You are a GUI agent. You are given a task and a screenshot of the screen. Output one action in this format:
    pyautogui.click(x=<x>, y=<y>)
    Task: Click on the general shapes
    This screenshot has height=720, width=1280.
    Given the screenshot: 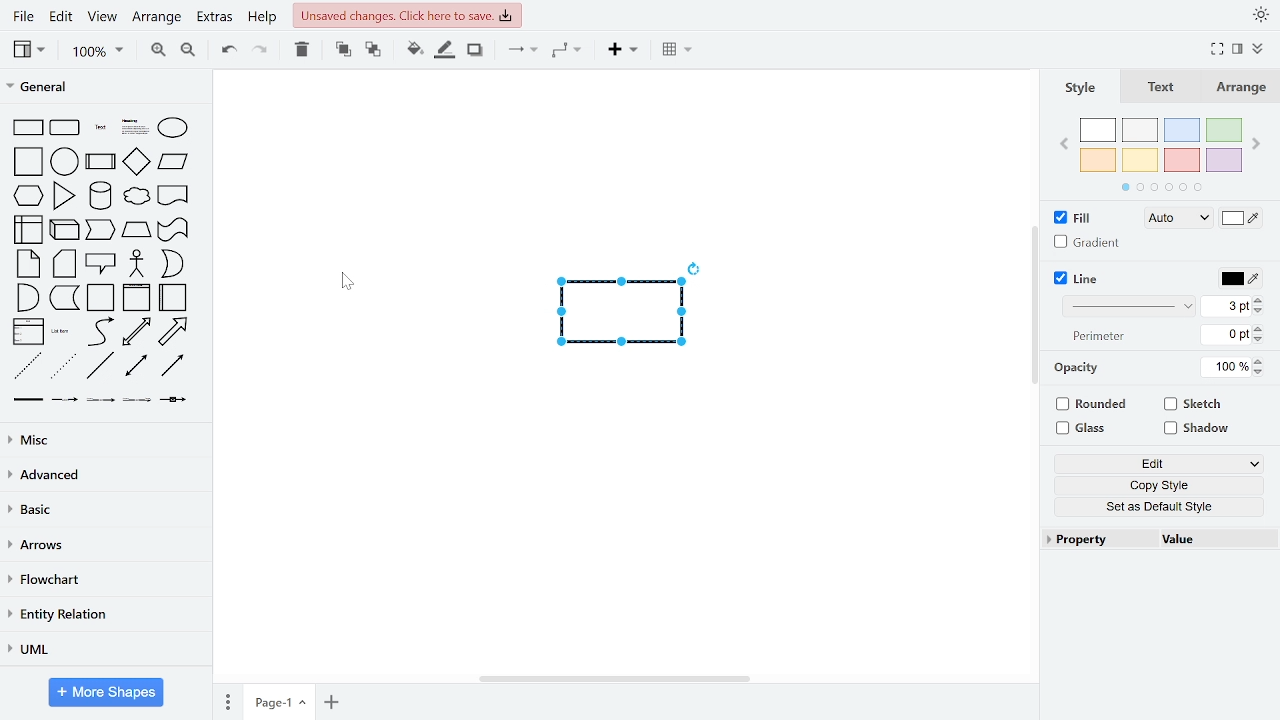 What is the action you would take?
    pyautogui.click(x=64, y=297)
    